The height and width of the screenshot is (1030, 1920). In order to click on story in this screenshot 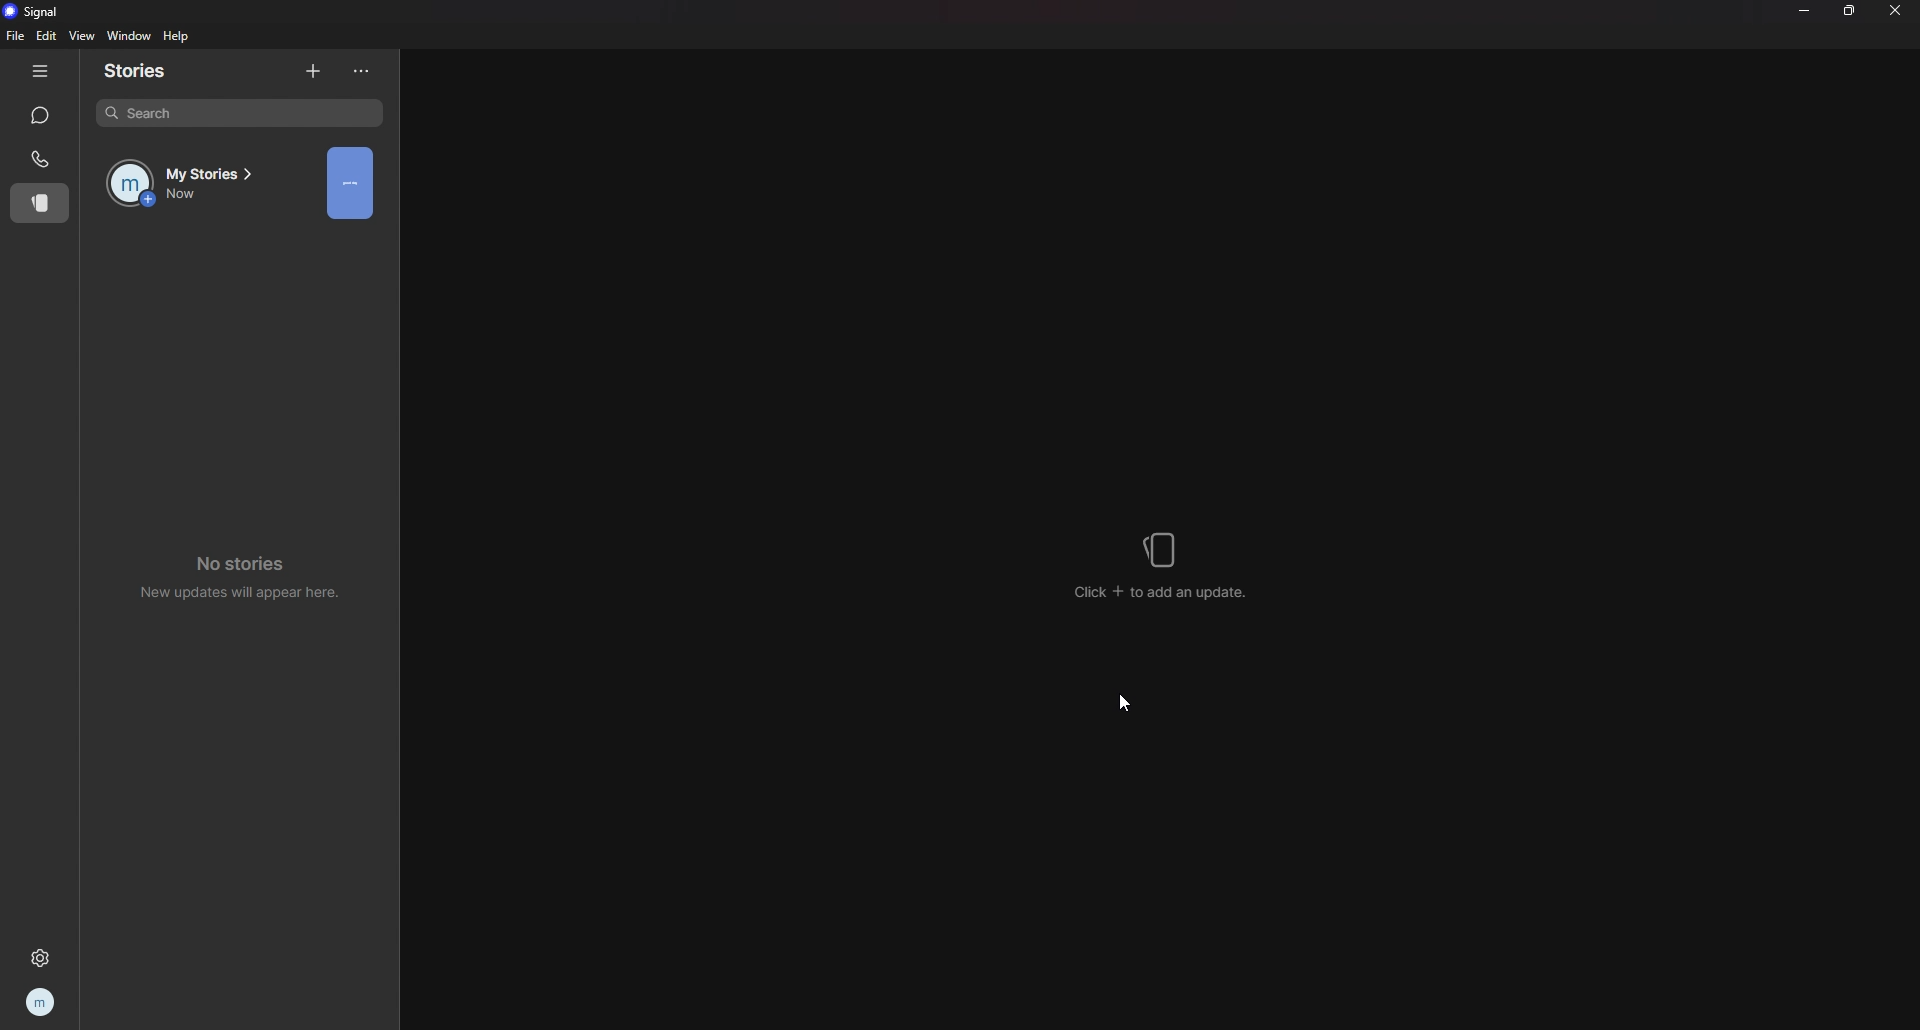, I will do `click(37, 204)`.